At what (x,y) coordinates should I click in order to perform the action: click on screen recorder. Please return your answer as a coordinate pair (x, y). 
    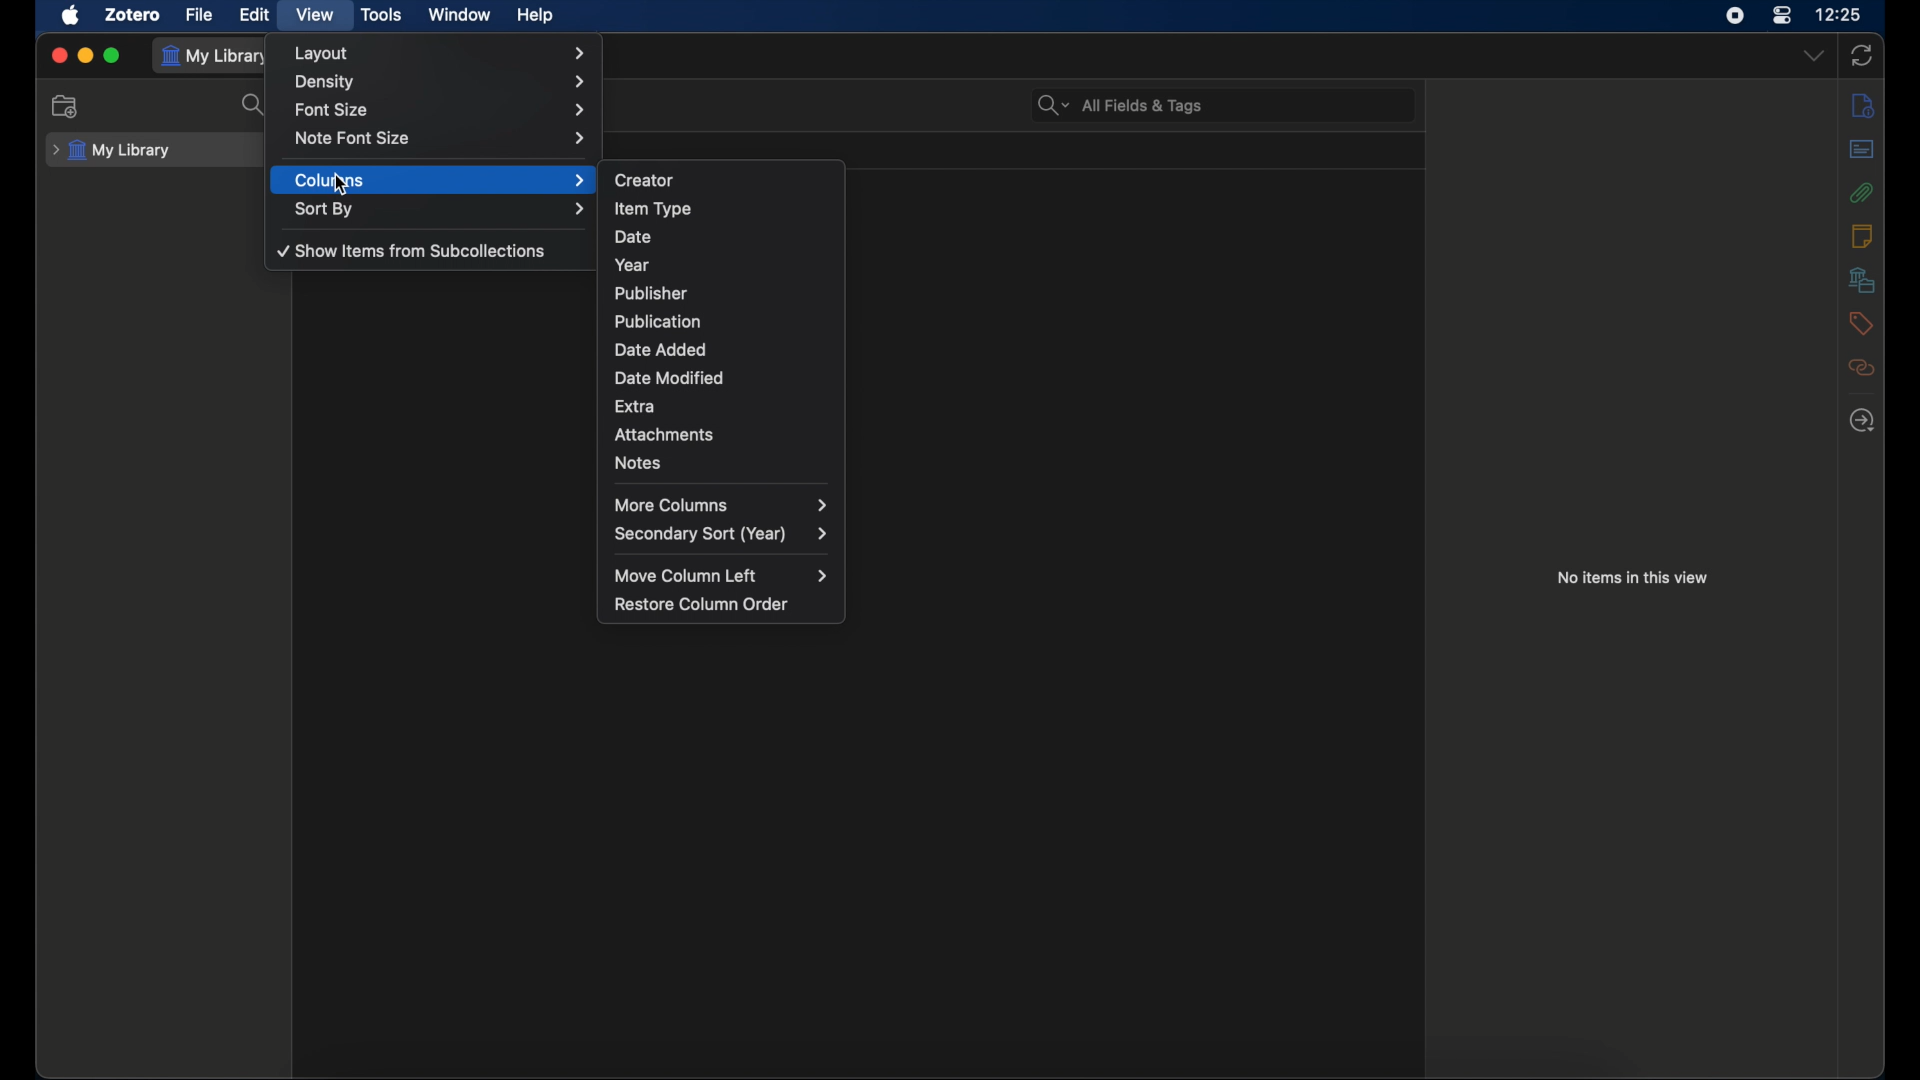
    Looking at the image, I should click on (1738, 15).